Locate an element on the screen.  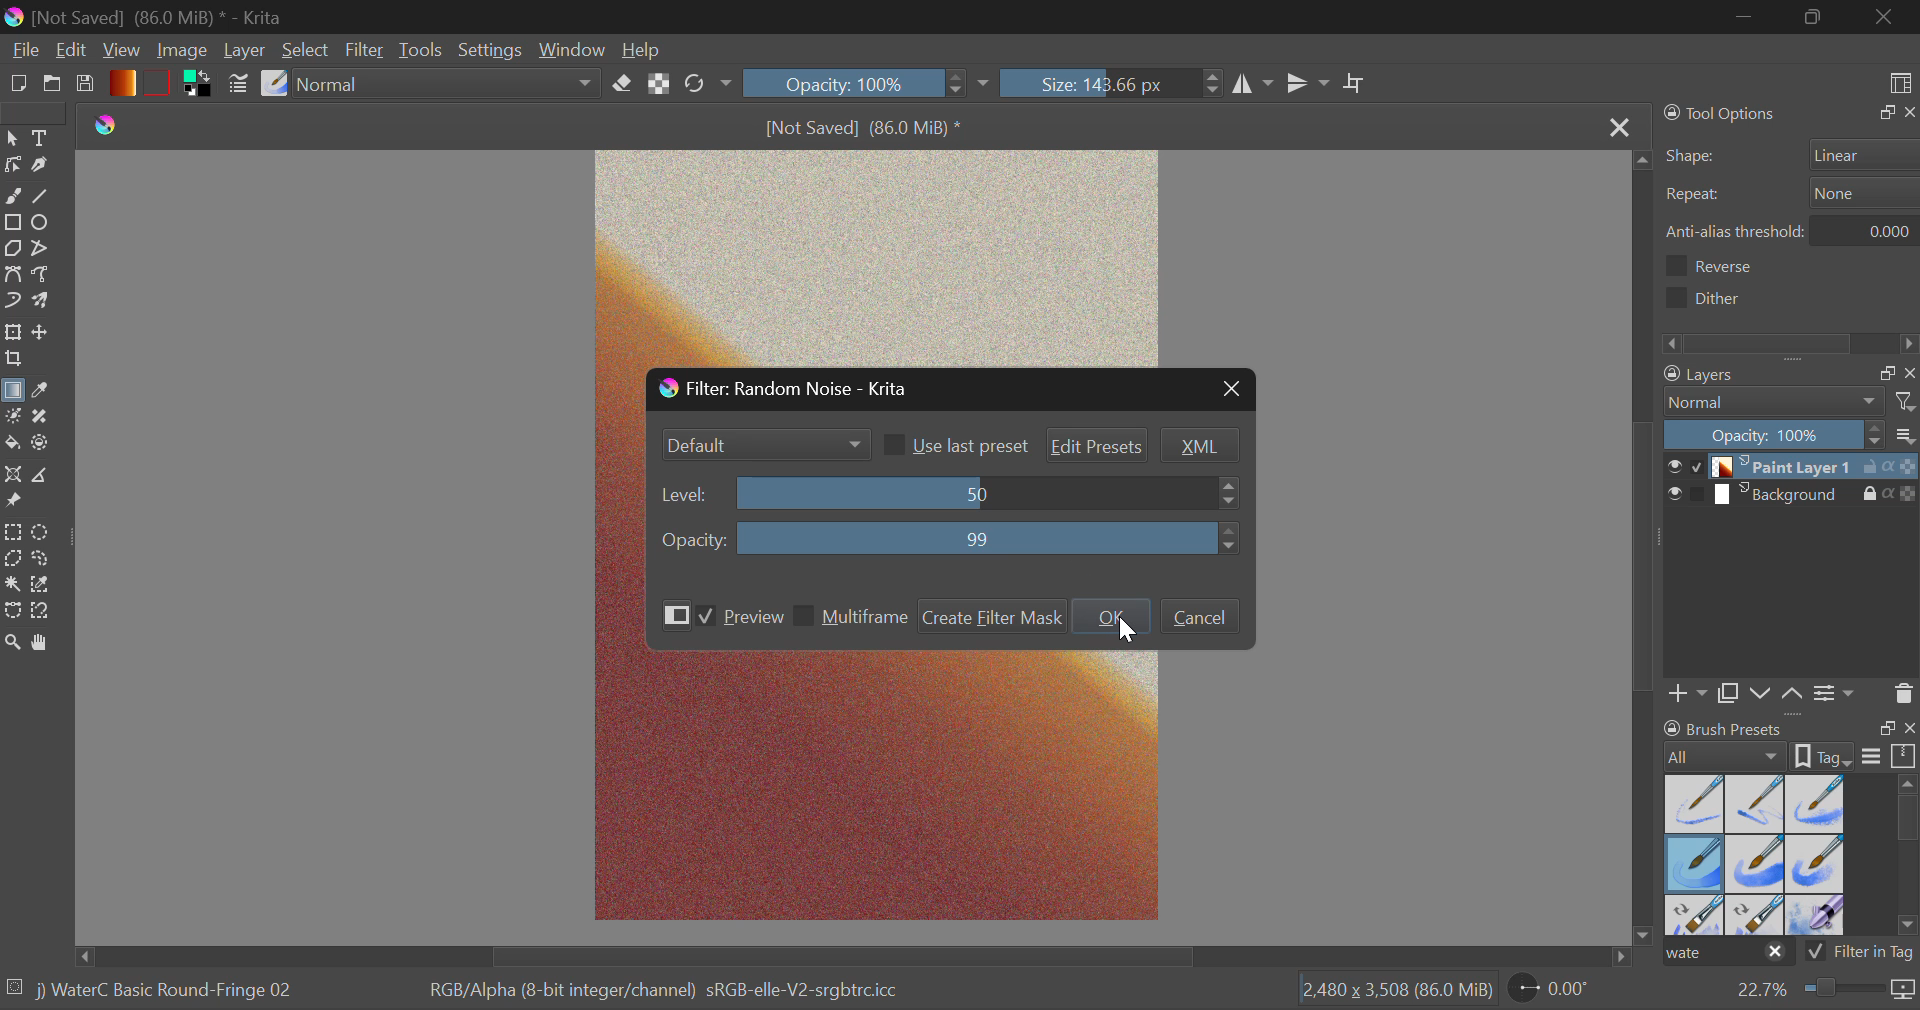
opacity scale is located at coordinates (1774, 434).